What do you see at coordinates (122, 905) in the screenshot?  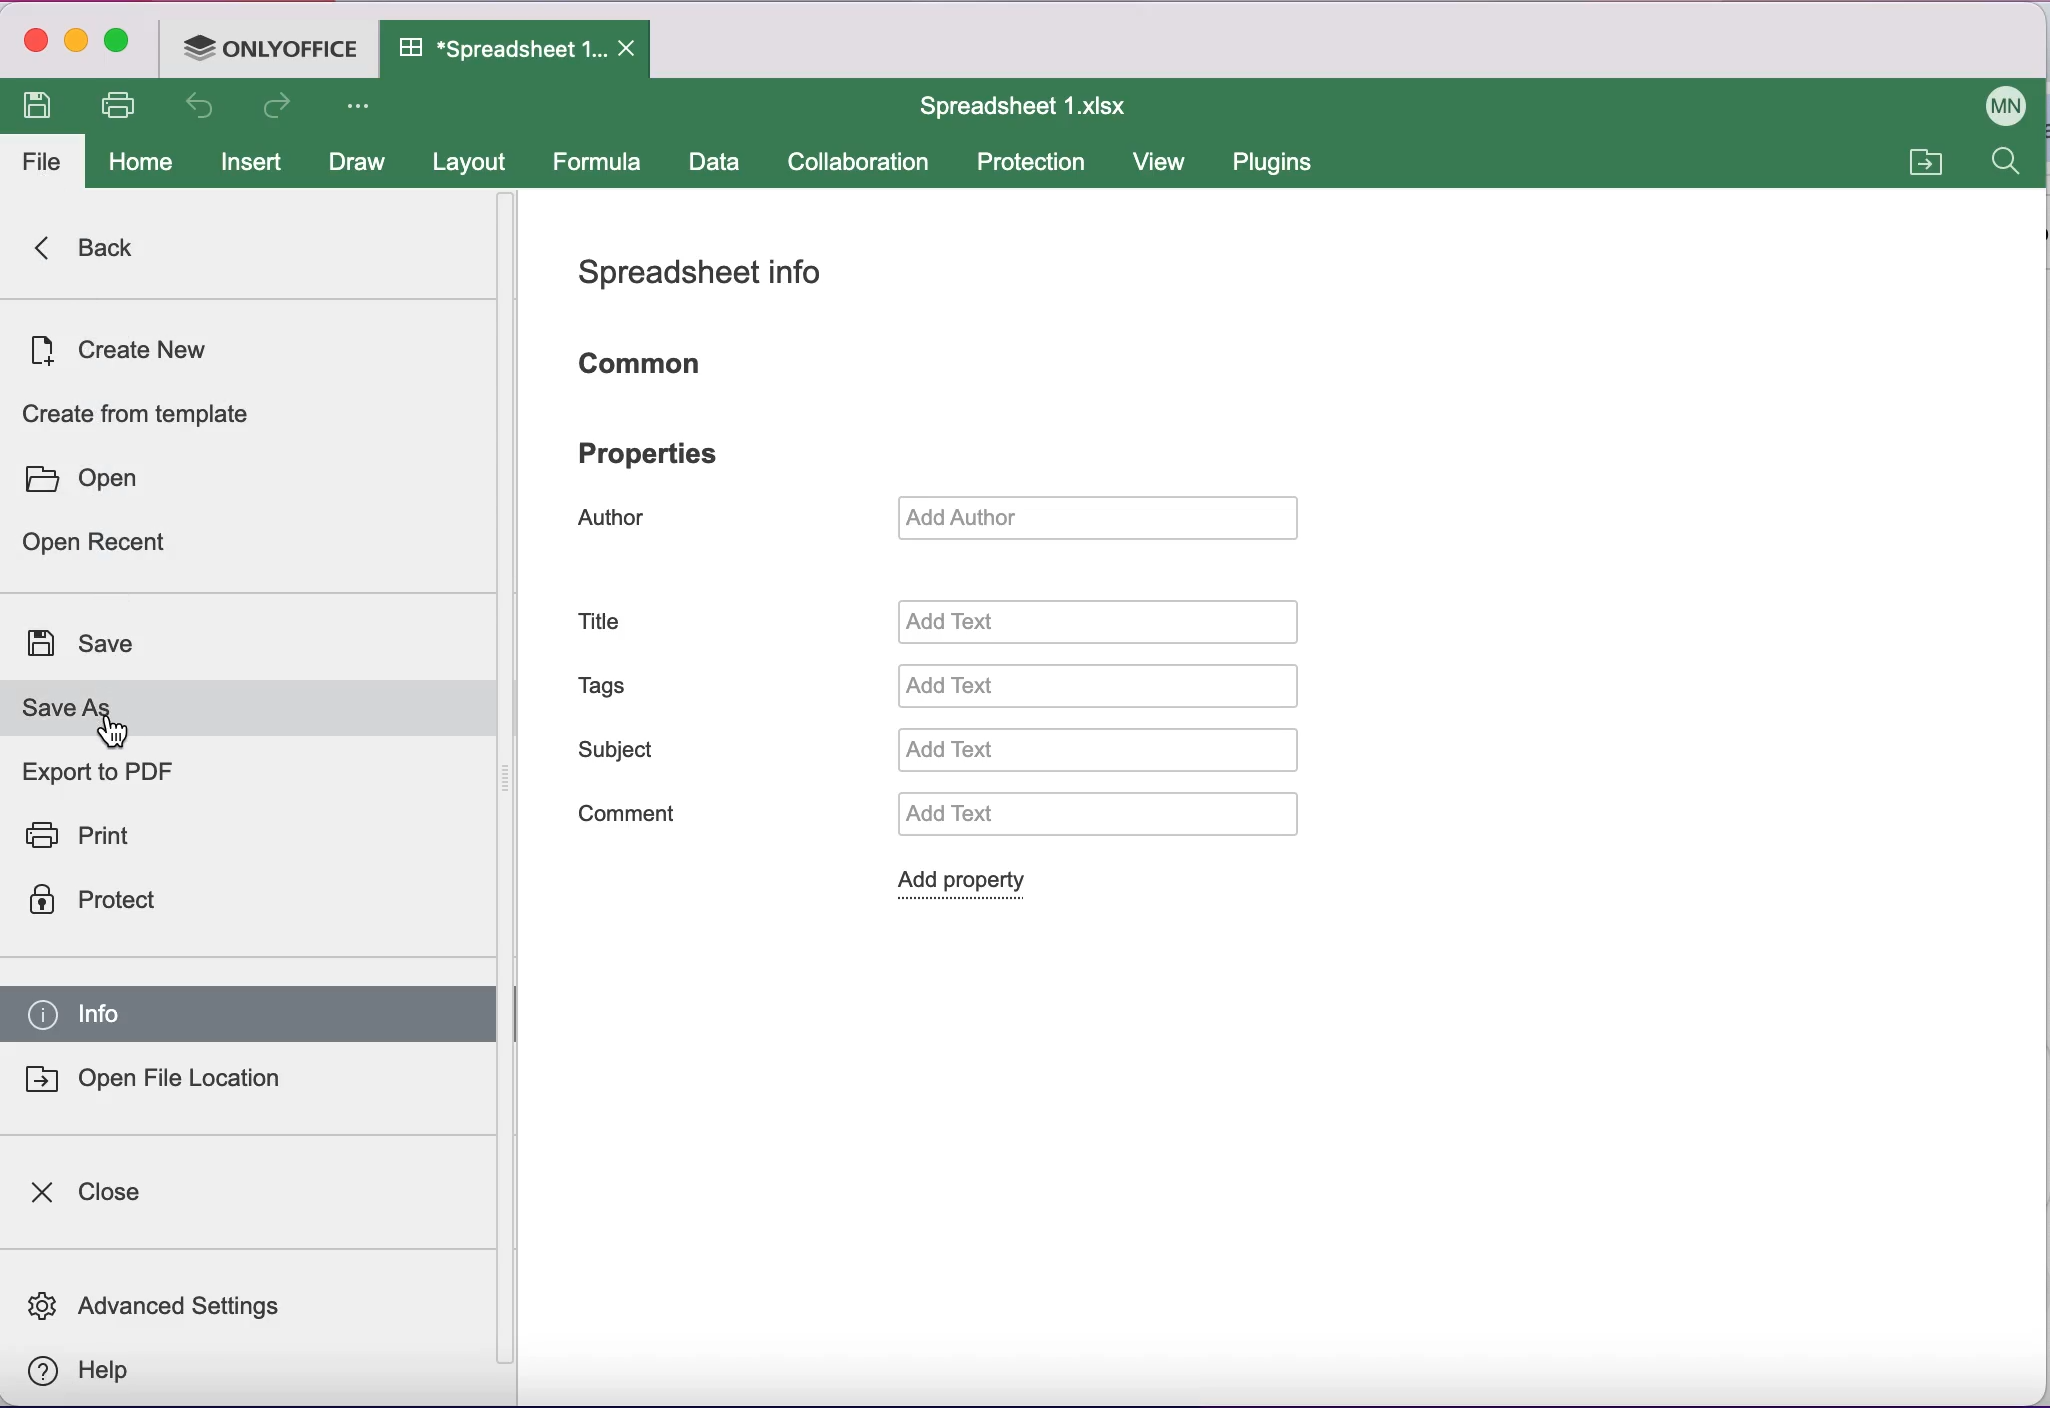 I see `protect` at bounding box center [122, 905].